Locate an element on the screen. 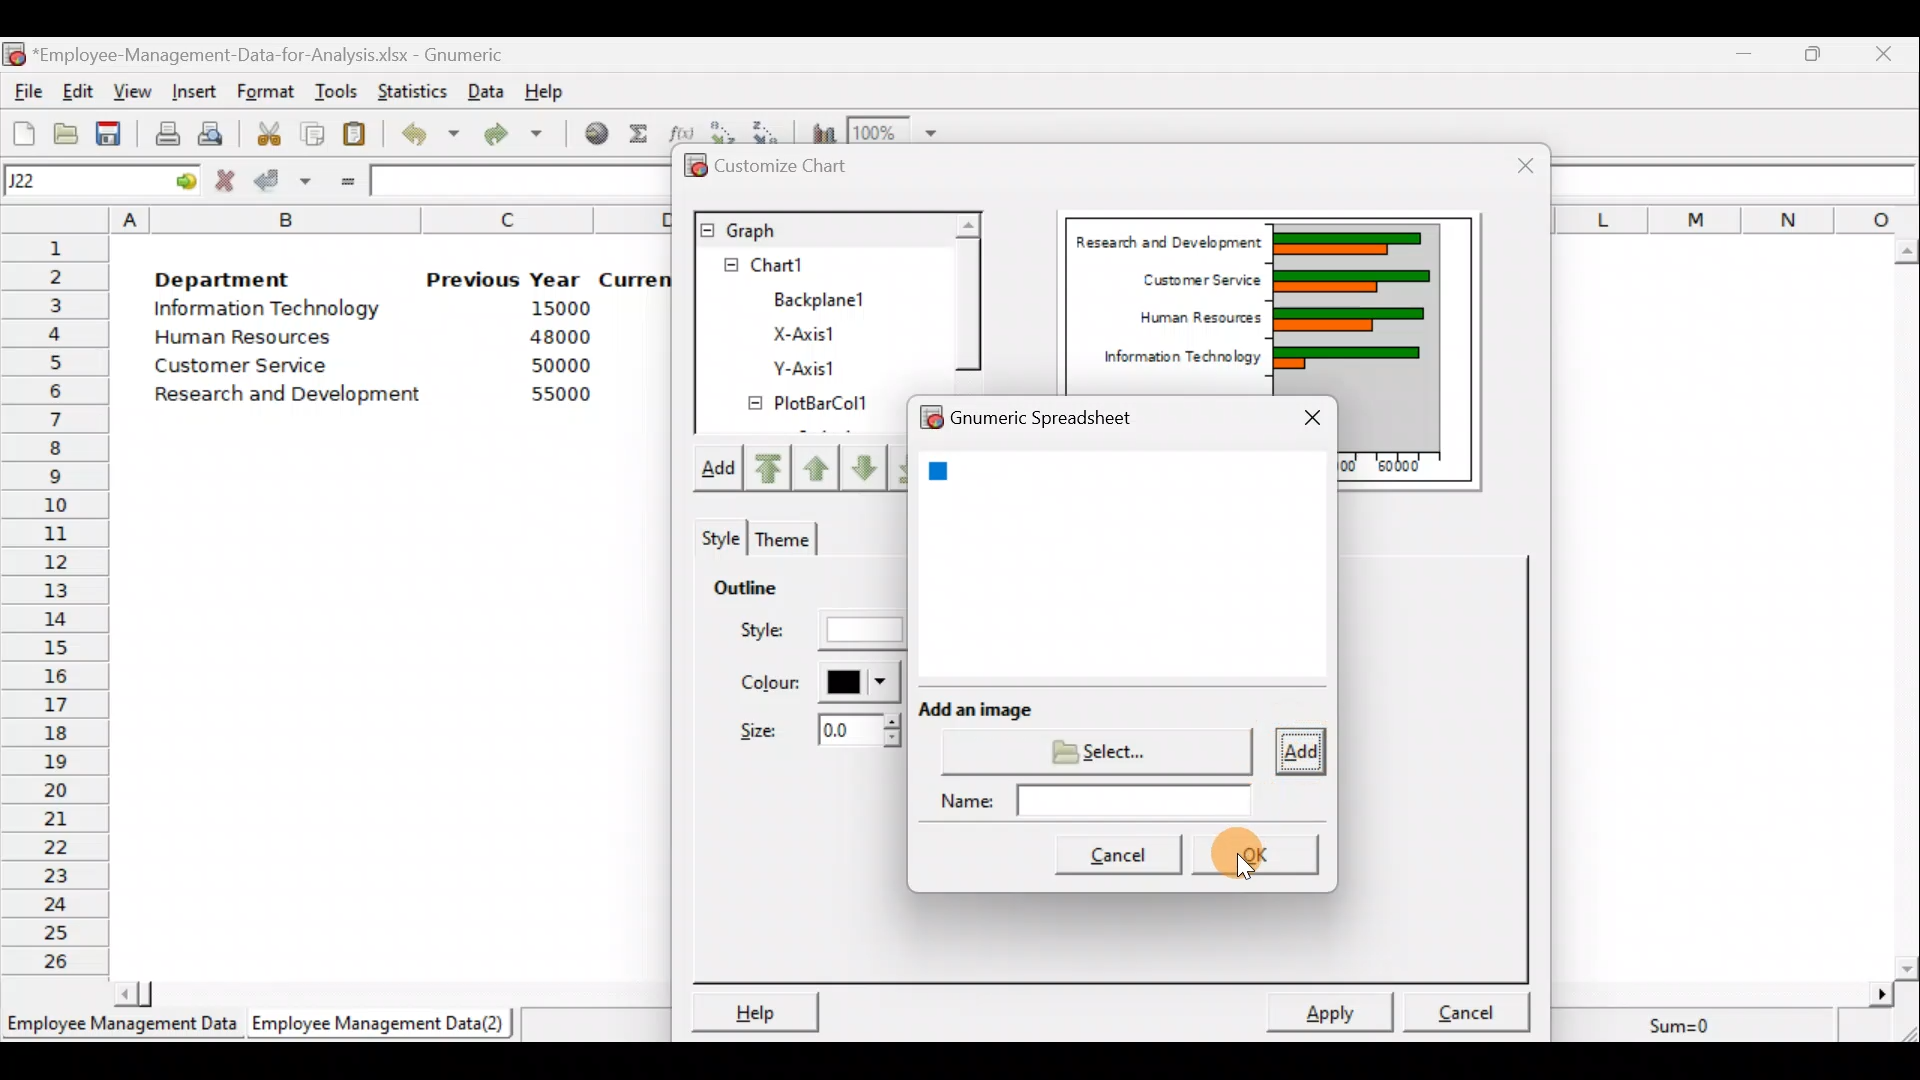  Move up is located at coordinates (818, 465).